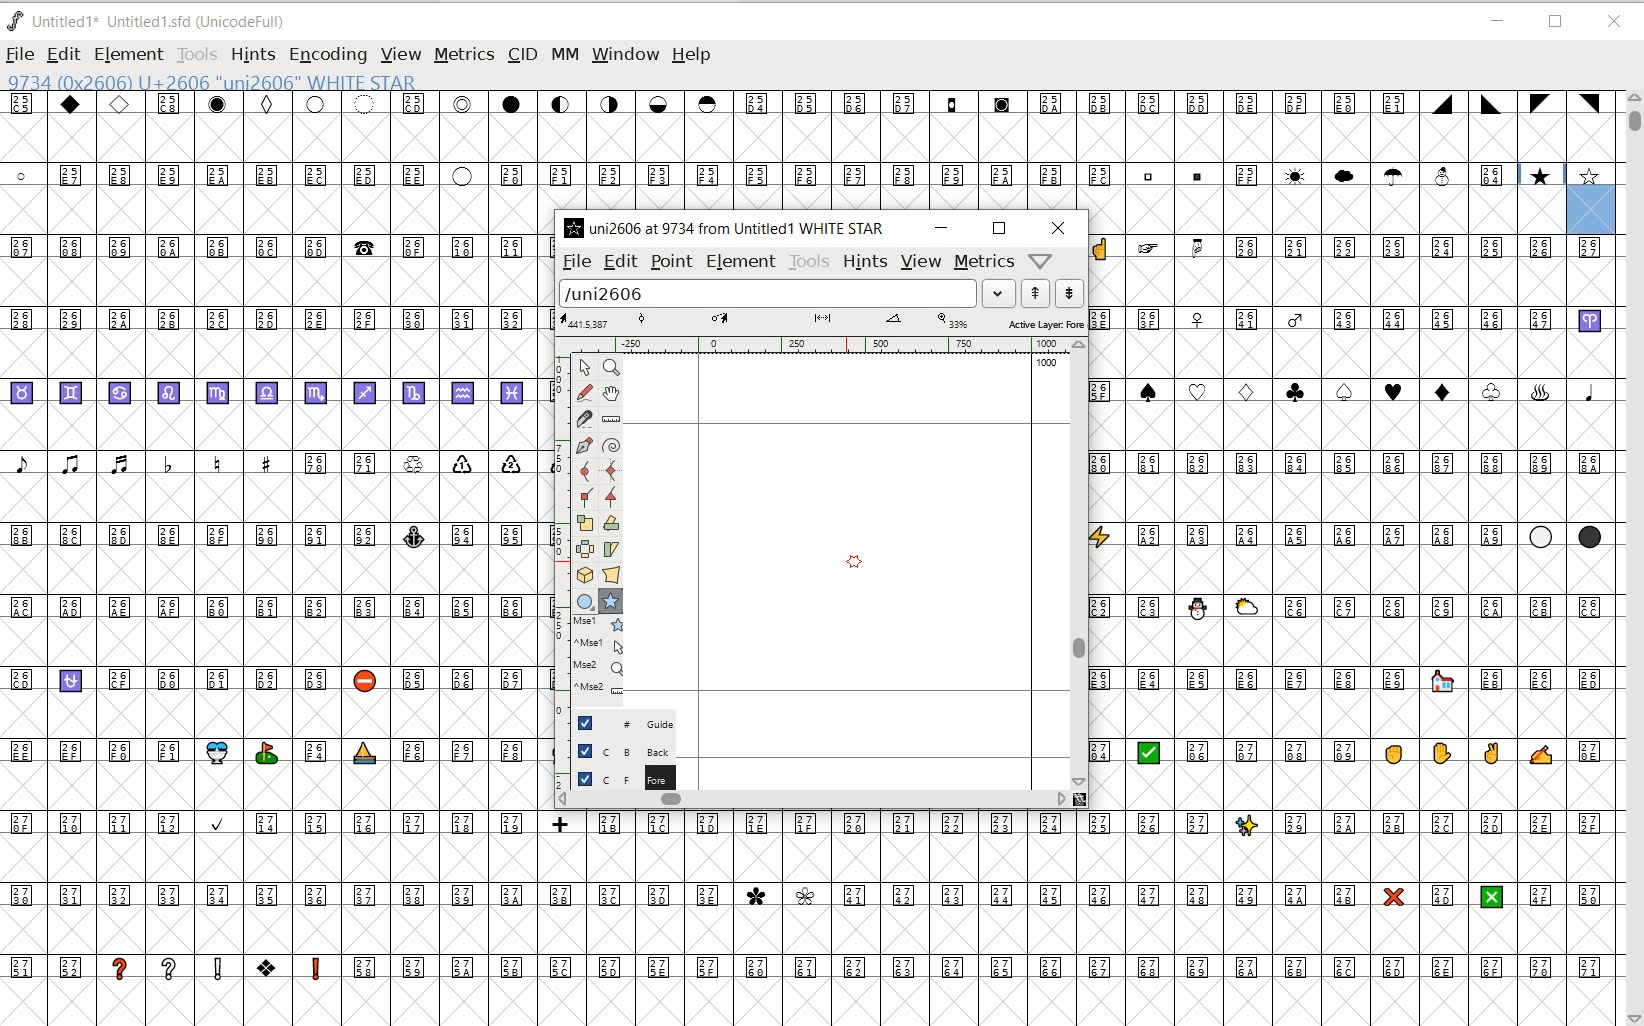  Describe the element at coordinates (1558, 23) in the screenshot. I see `RESTORE` at that location.